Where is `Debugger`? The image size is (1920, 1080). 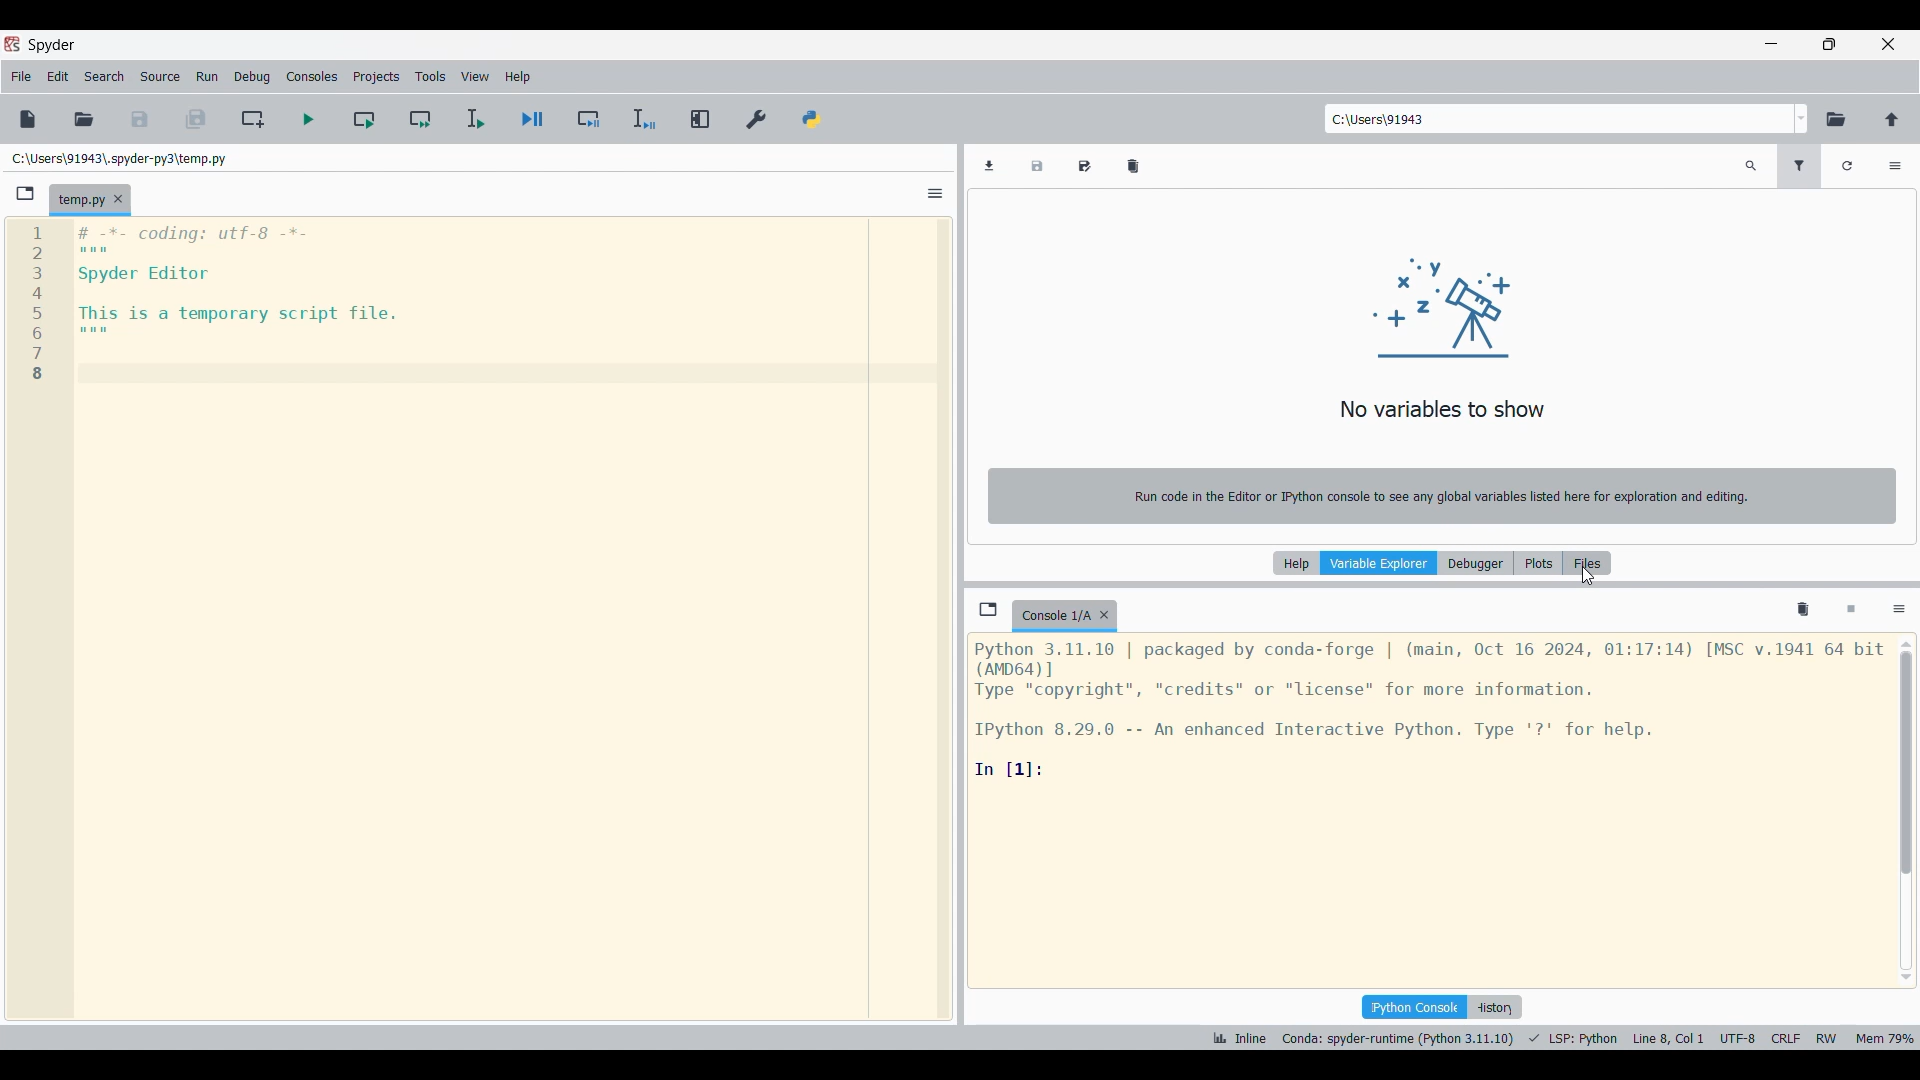
Debugger is located at coordinates (1476, 563).